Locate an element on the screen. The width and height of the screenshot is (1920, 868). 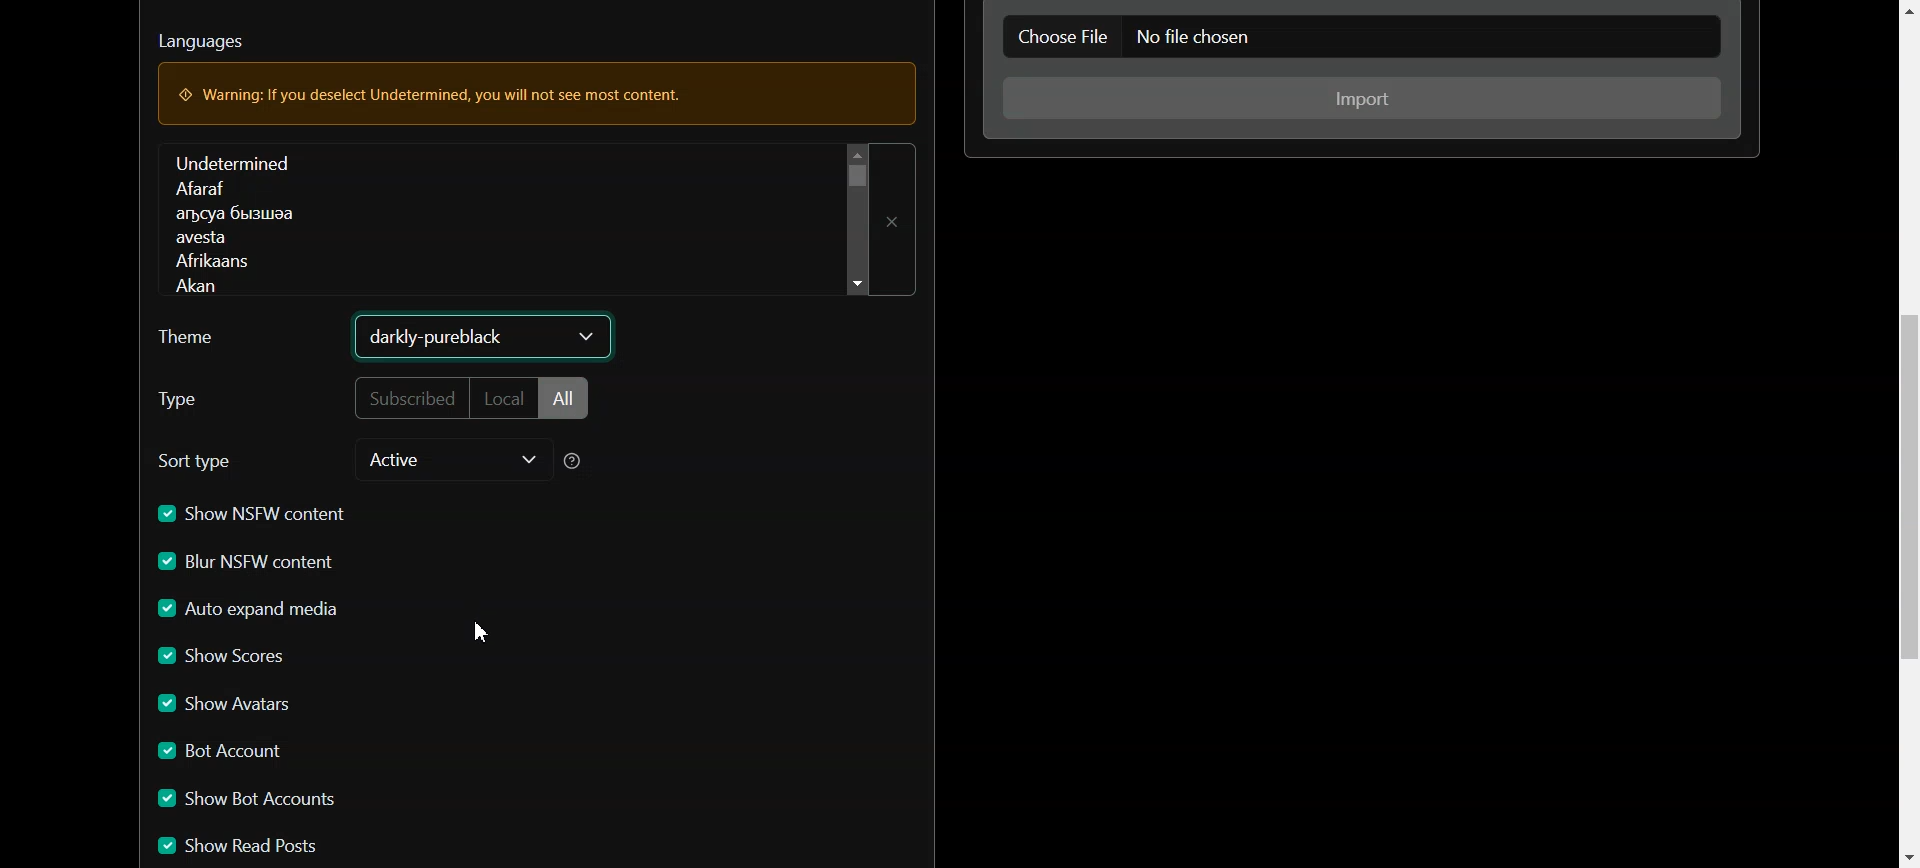
no file chosen is located at coordinates (1430, 39).